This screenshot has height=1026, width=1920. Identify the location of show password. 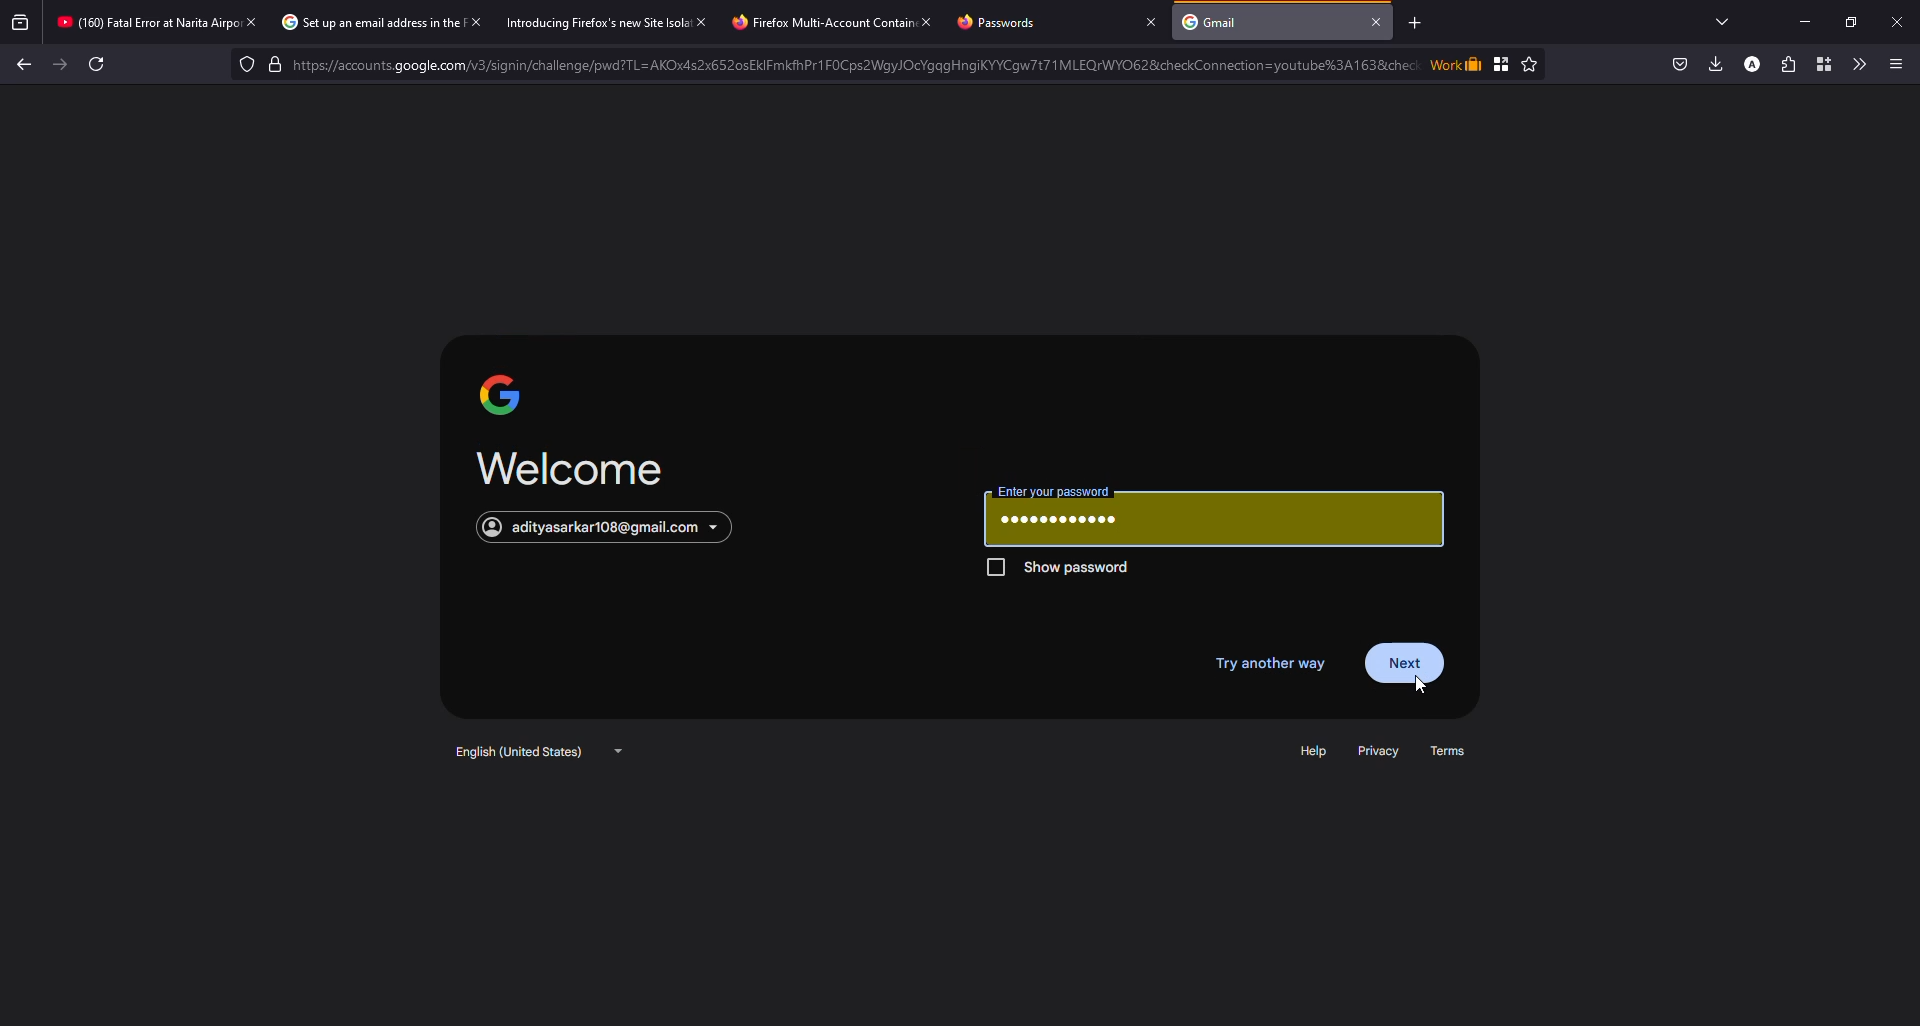
(1084, 569).